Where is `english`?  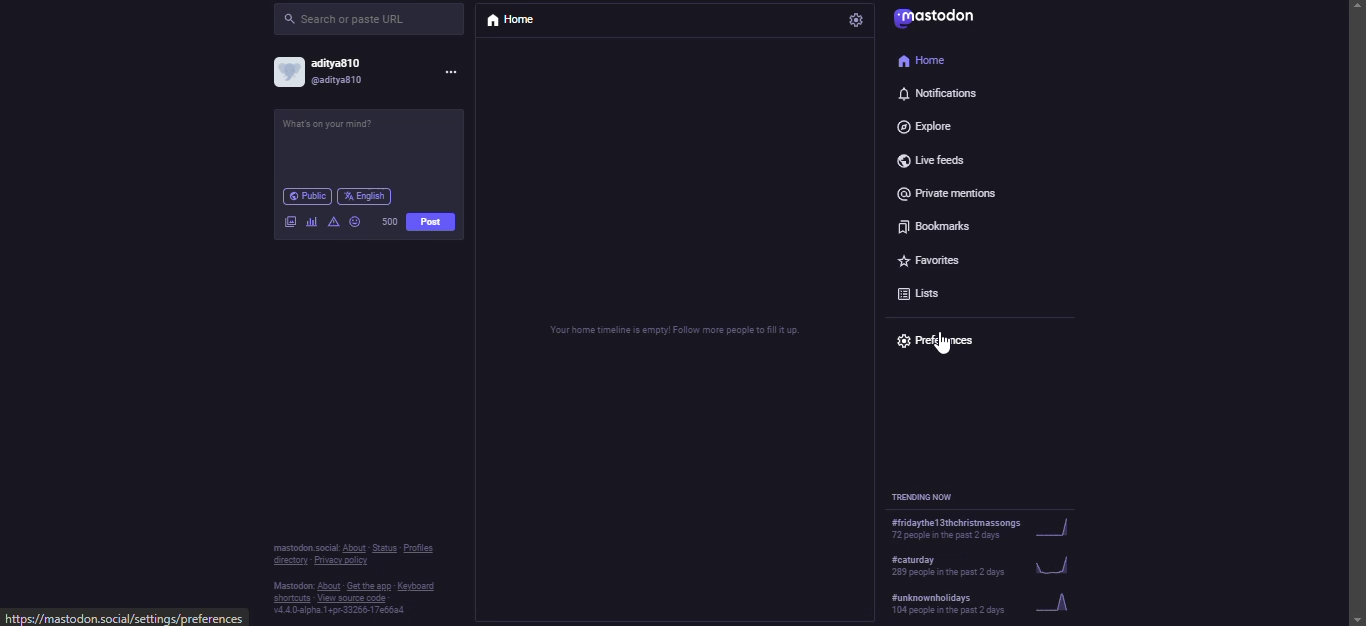
english is located at coordinates (369, 193).